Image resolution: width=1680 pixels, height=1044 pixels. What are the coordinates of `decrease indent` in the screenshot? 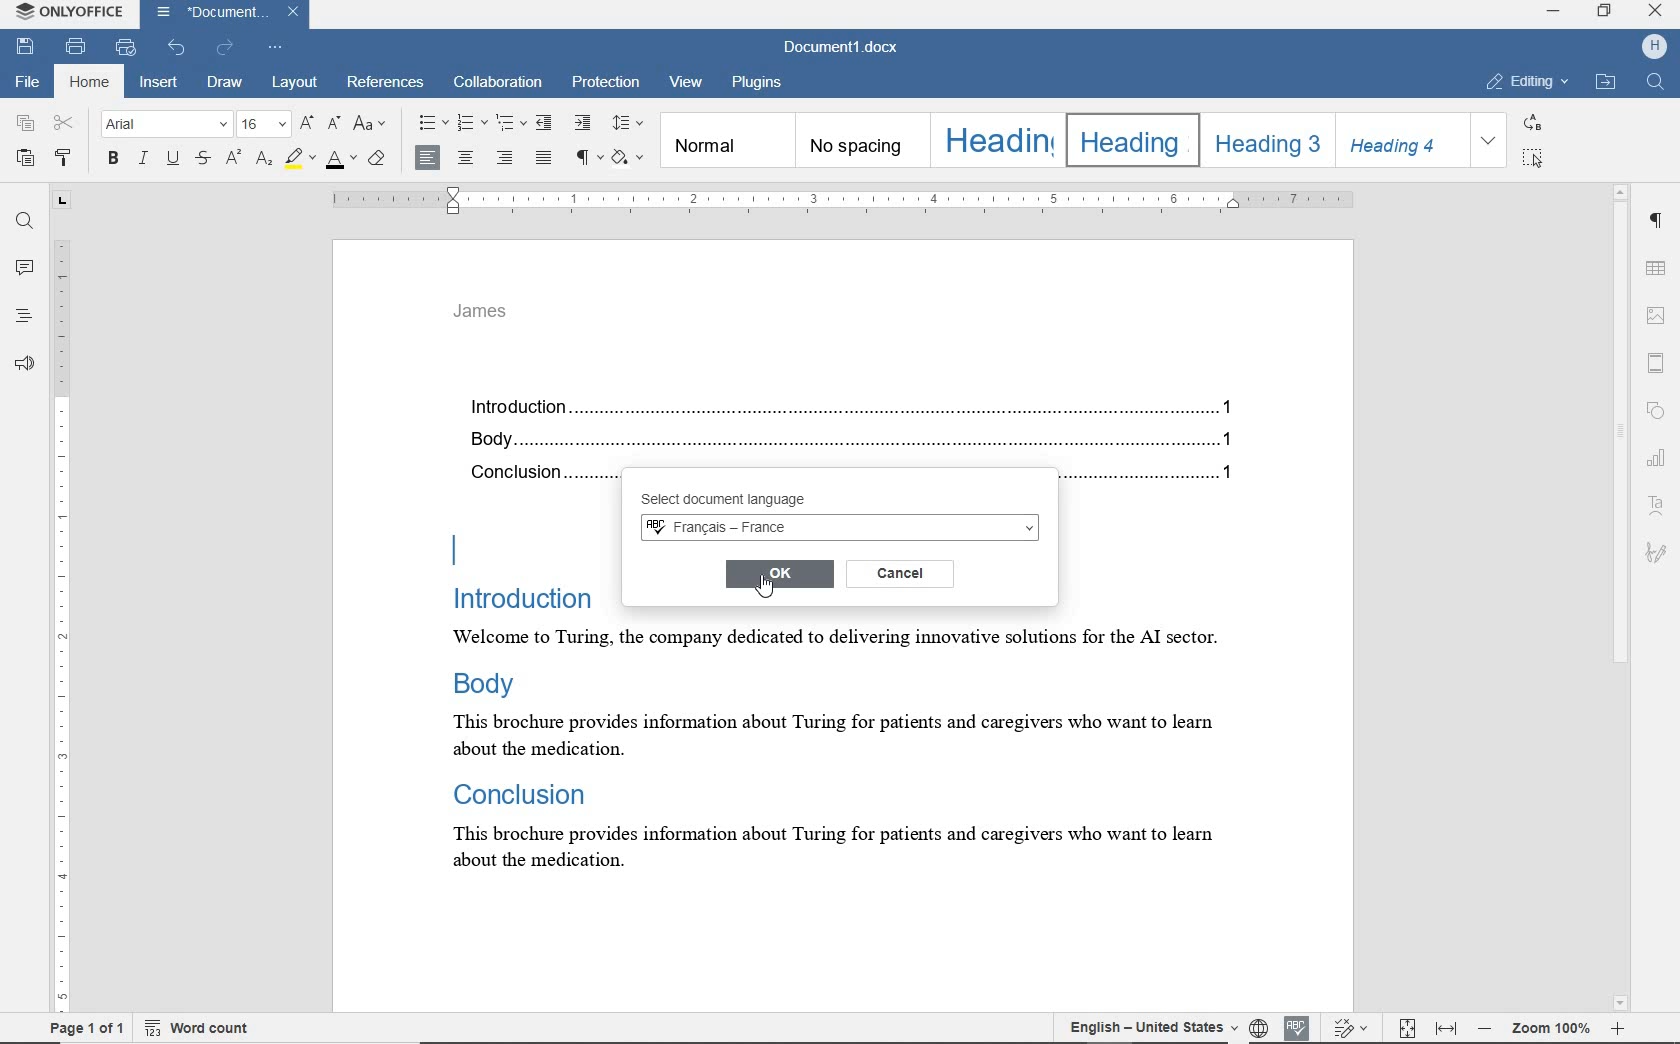 It's located at (546, 122).